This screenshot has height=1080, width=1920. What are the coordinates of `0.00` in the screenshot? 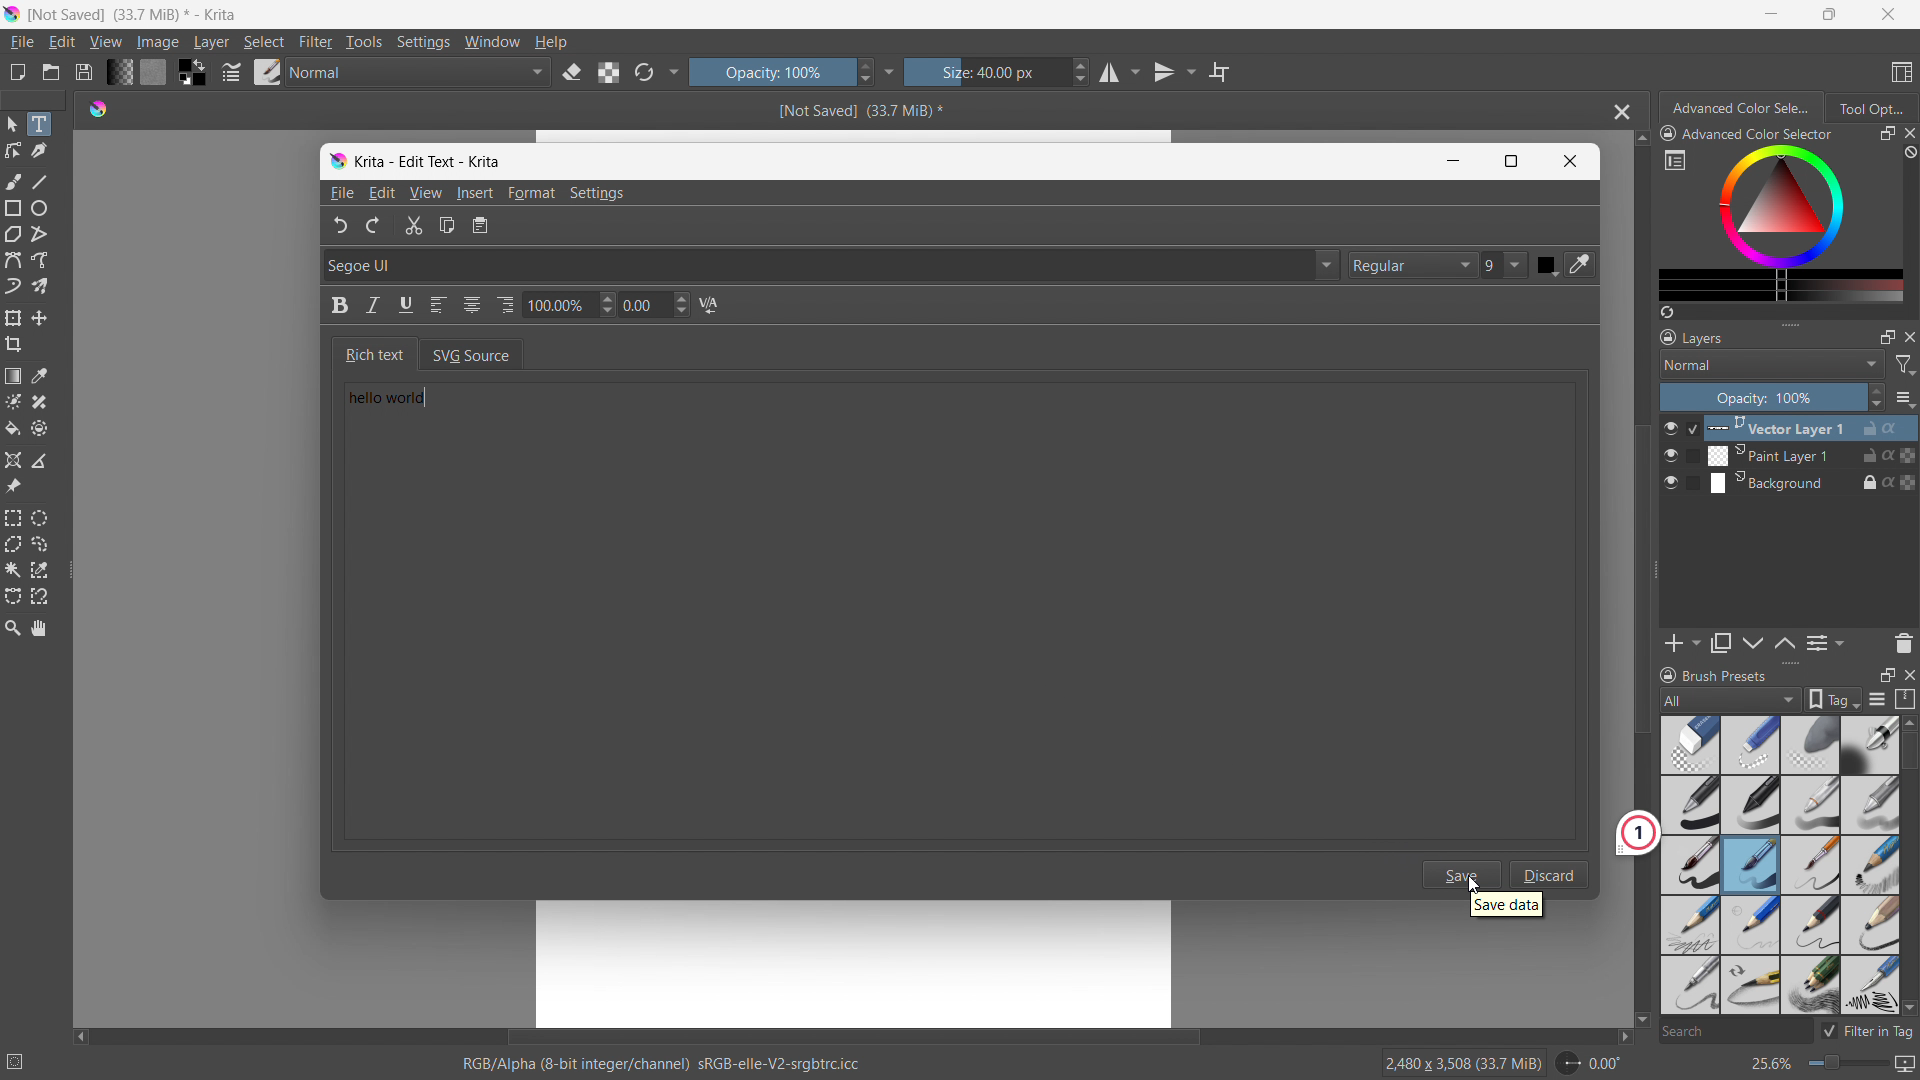 It's located at (657, 306).